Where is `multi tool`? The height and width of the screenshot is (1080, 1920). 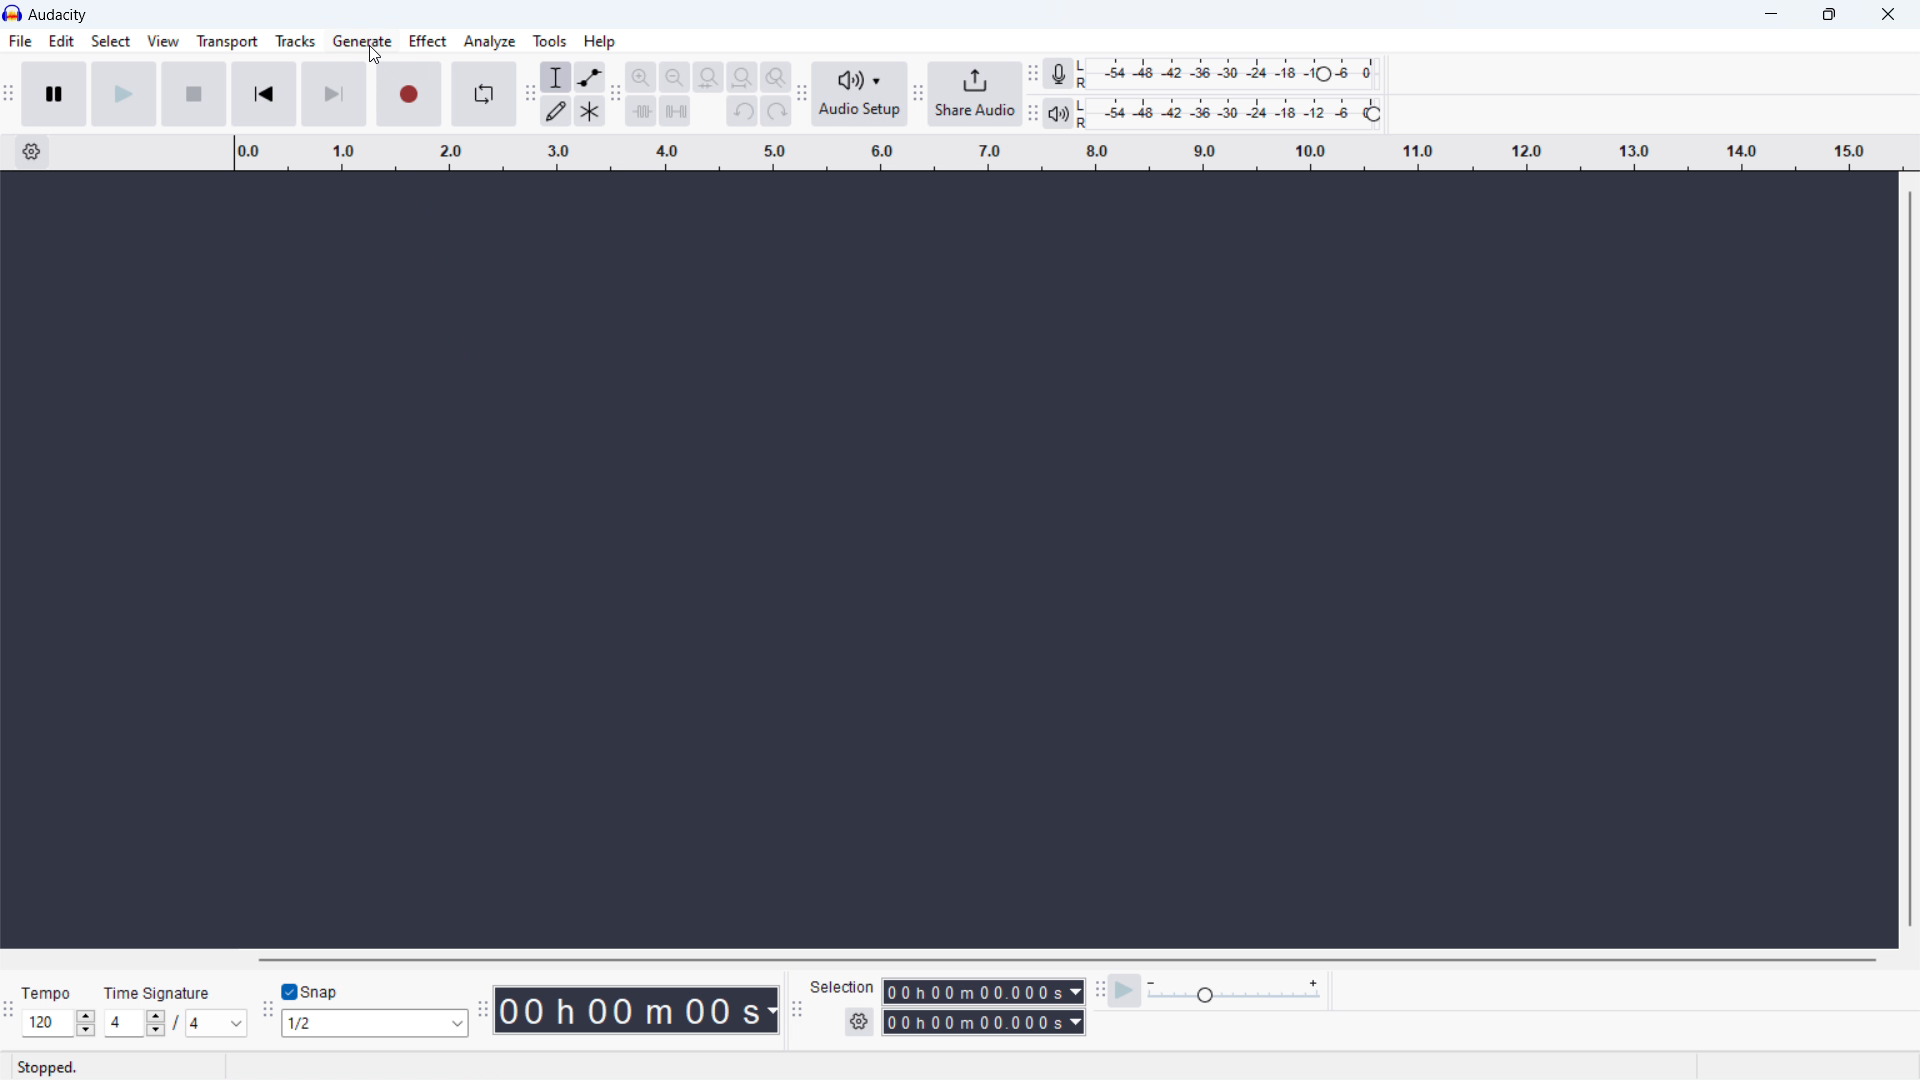 multi tool is located at coordinates (589, 111).